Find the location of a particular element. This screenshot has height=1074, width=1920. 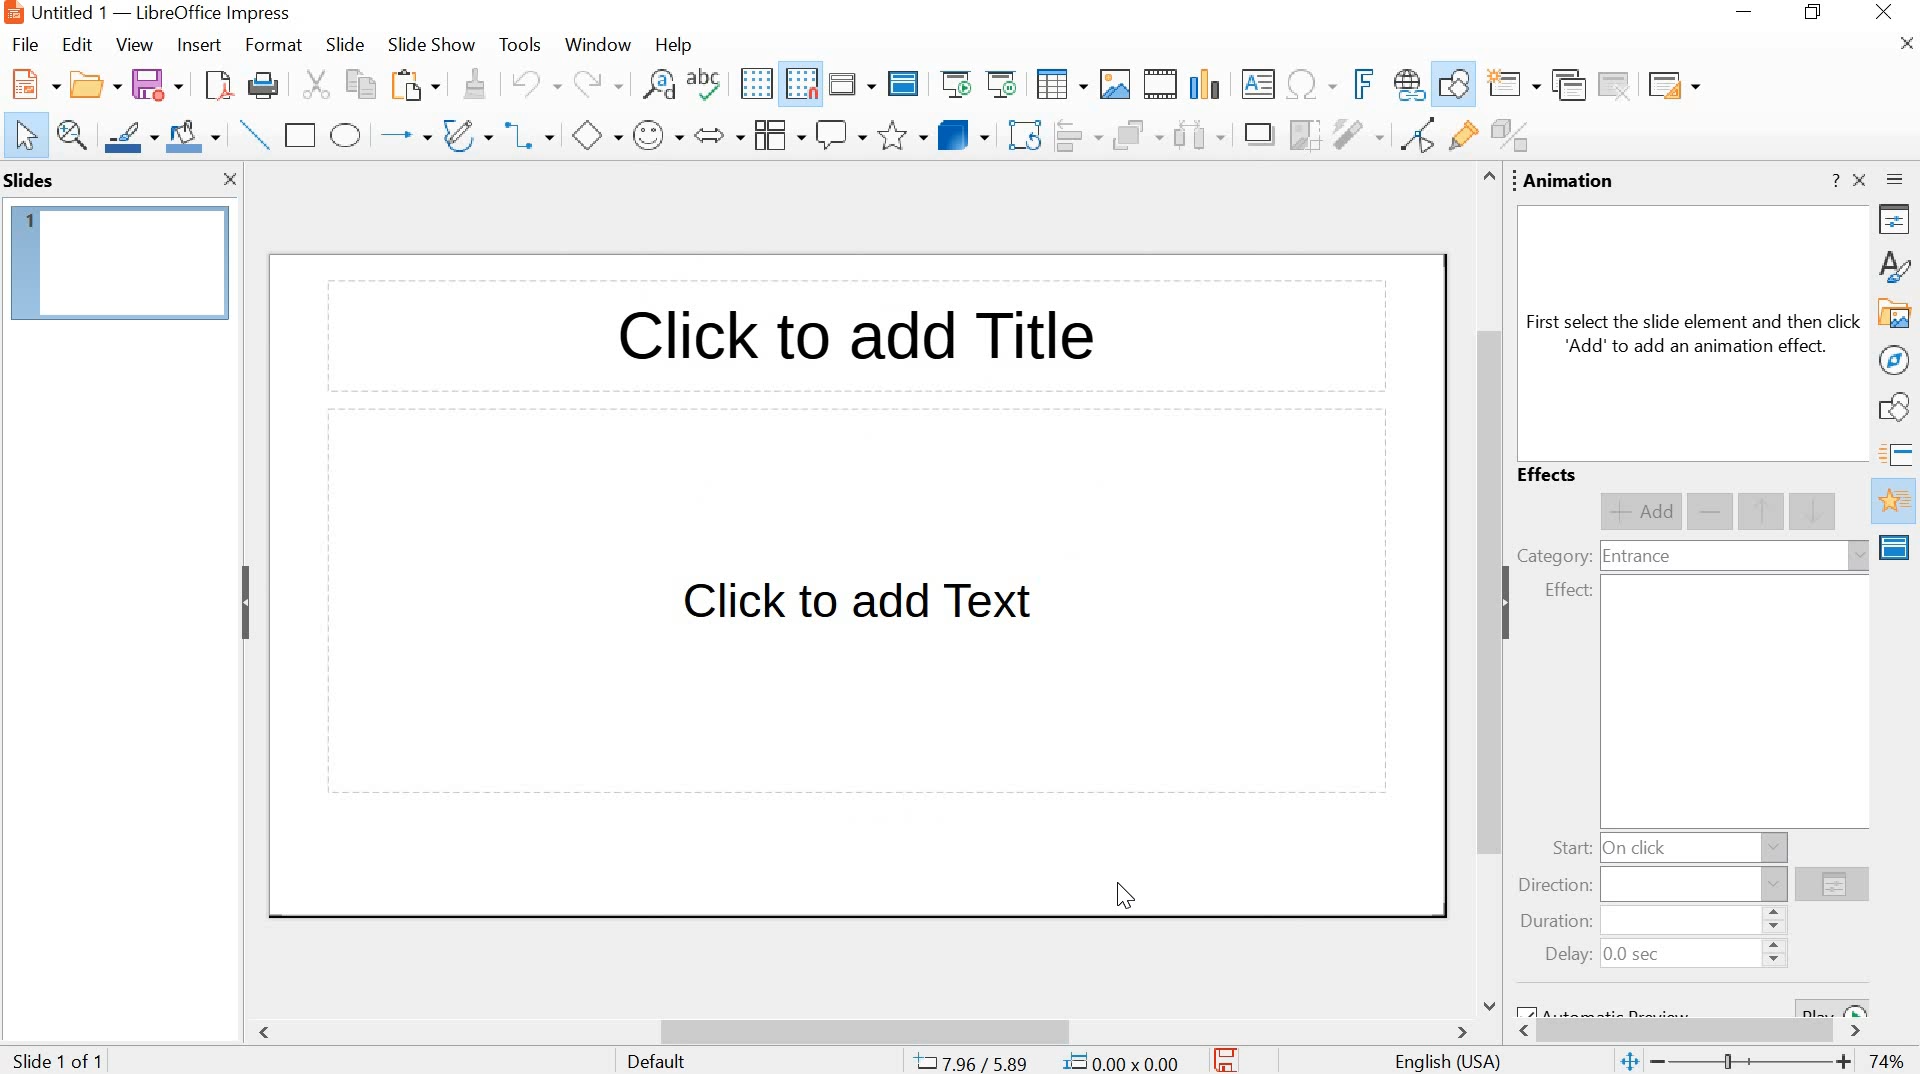

align objects is located at coordinates (1077, 137).